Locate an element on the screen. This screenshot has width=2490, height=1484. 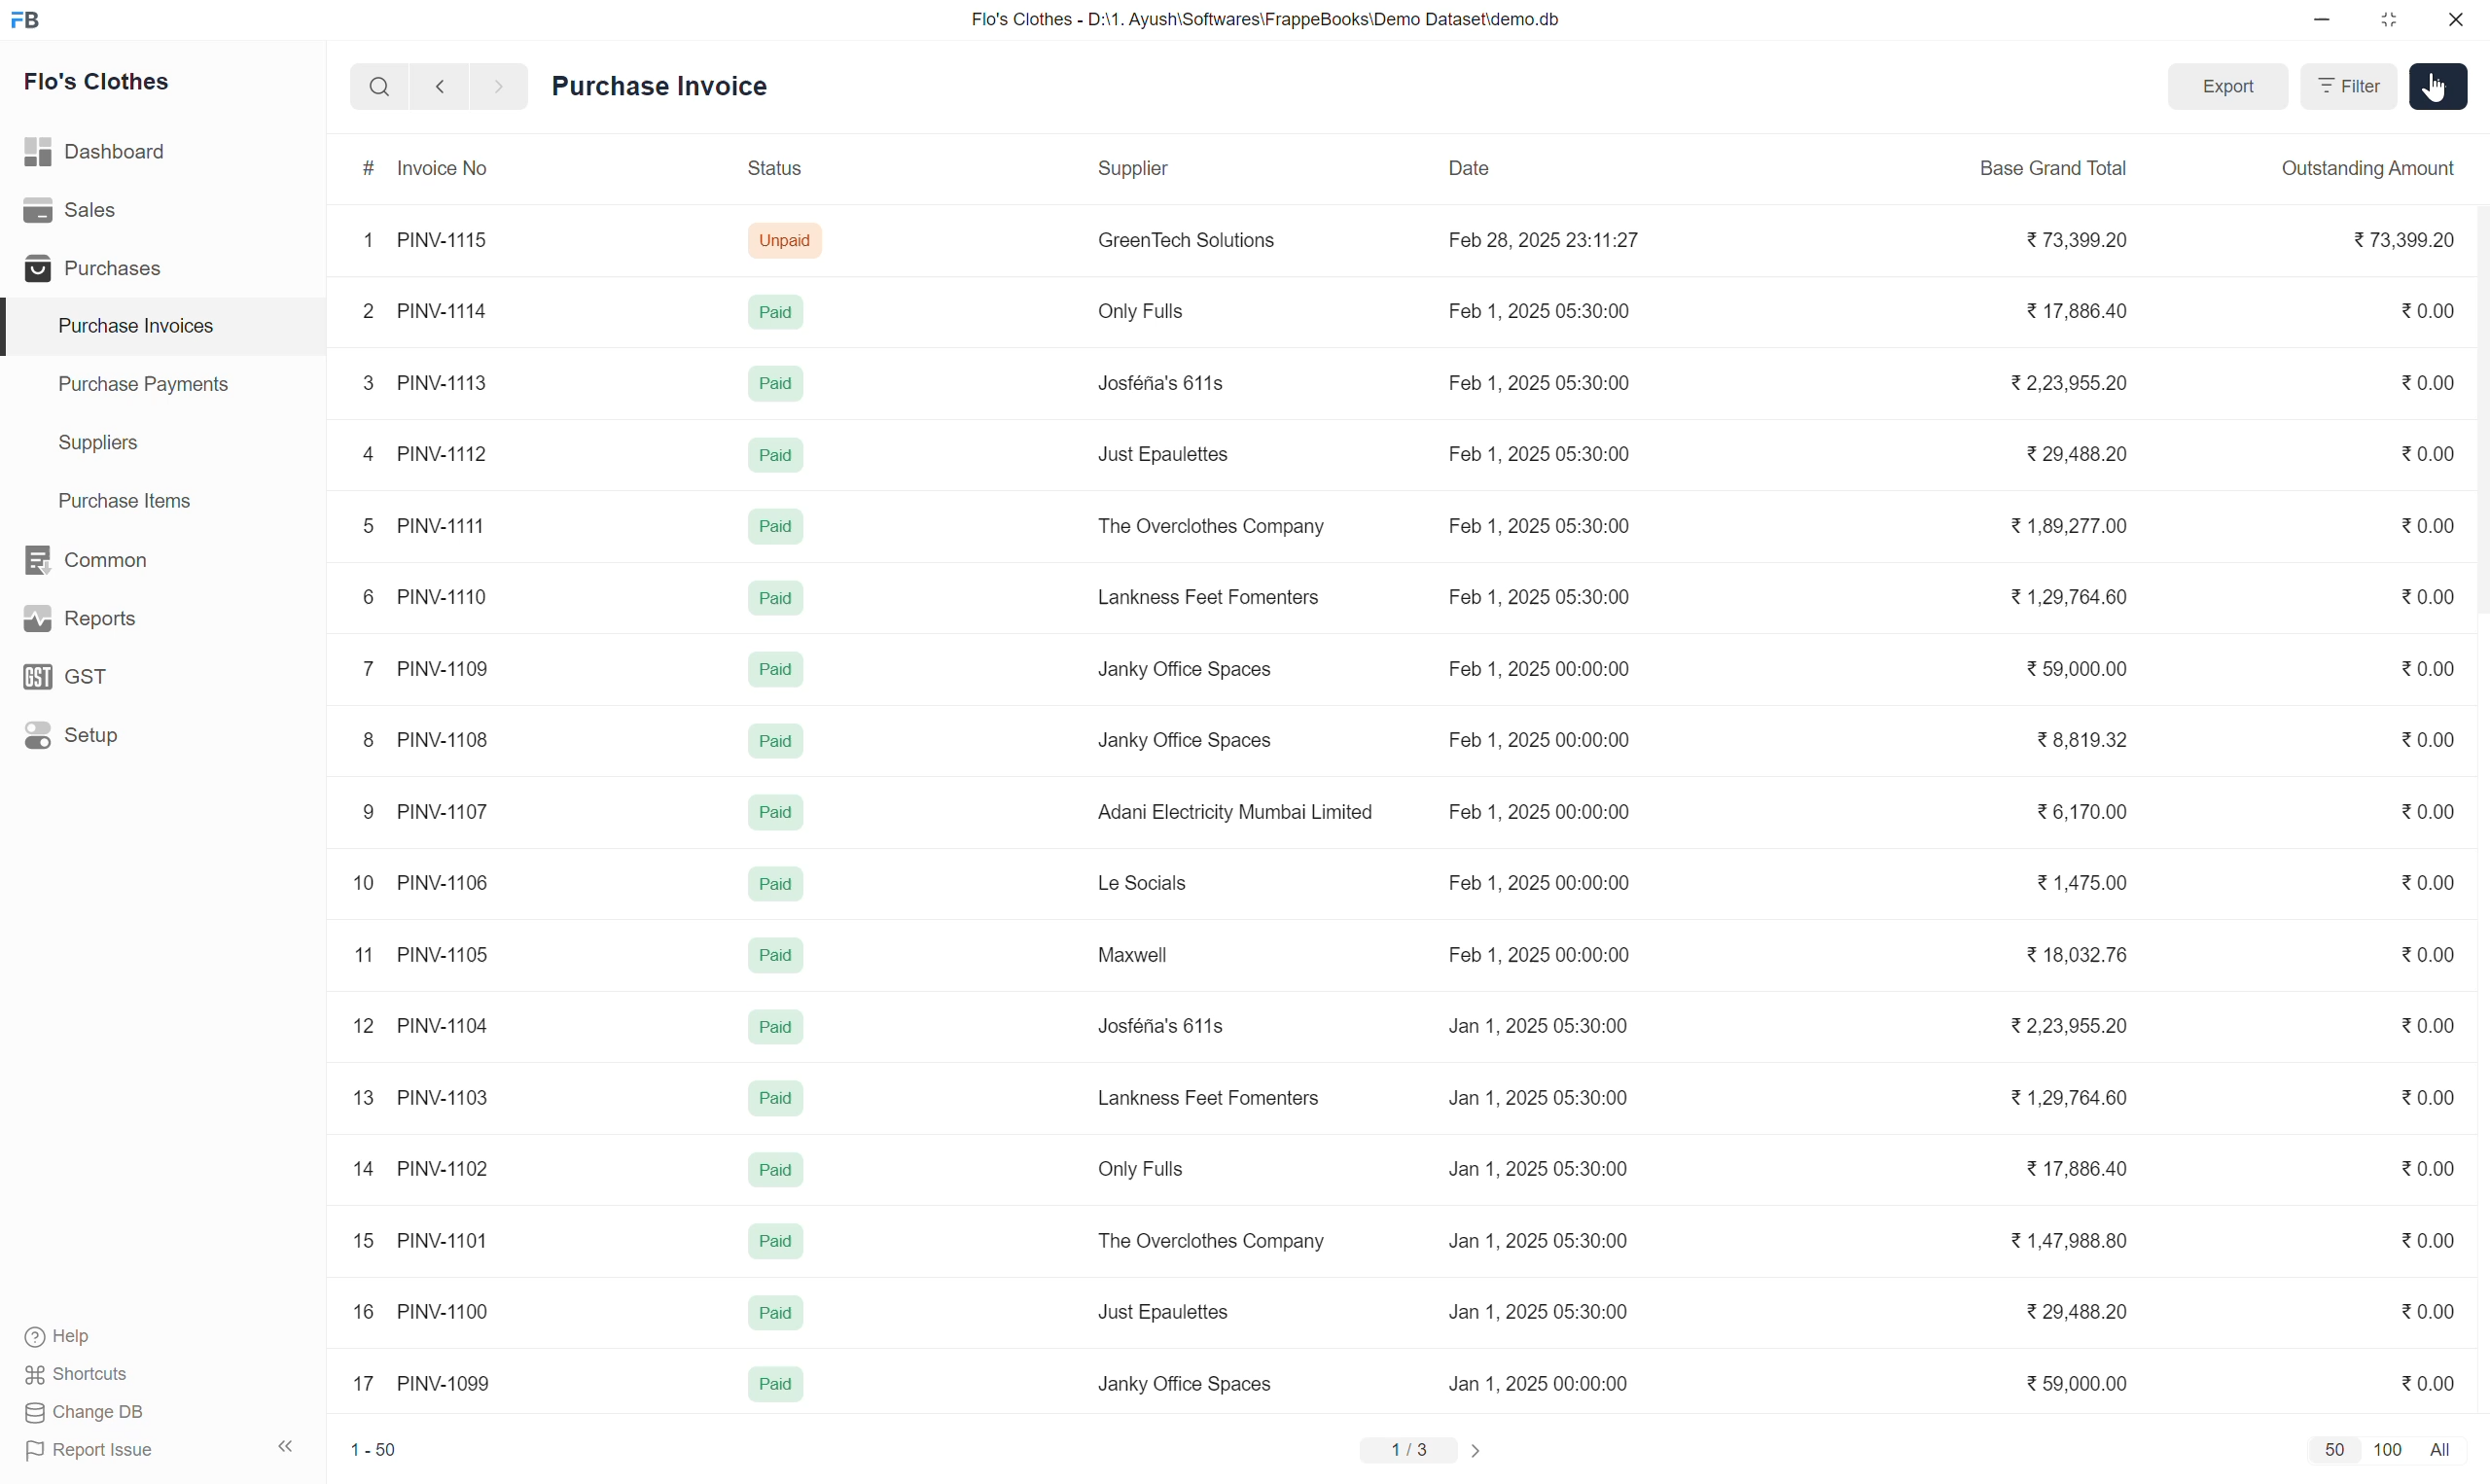
Status is located at coordinates (780, 173).